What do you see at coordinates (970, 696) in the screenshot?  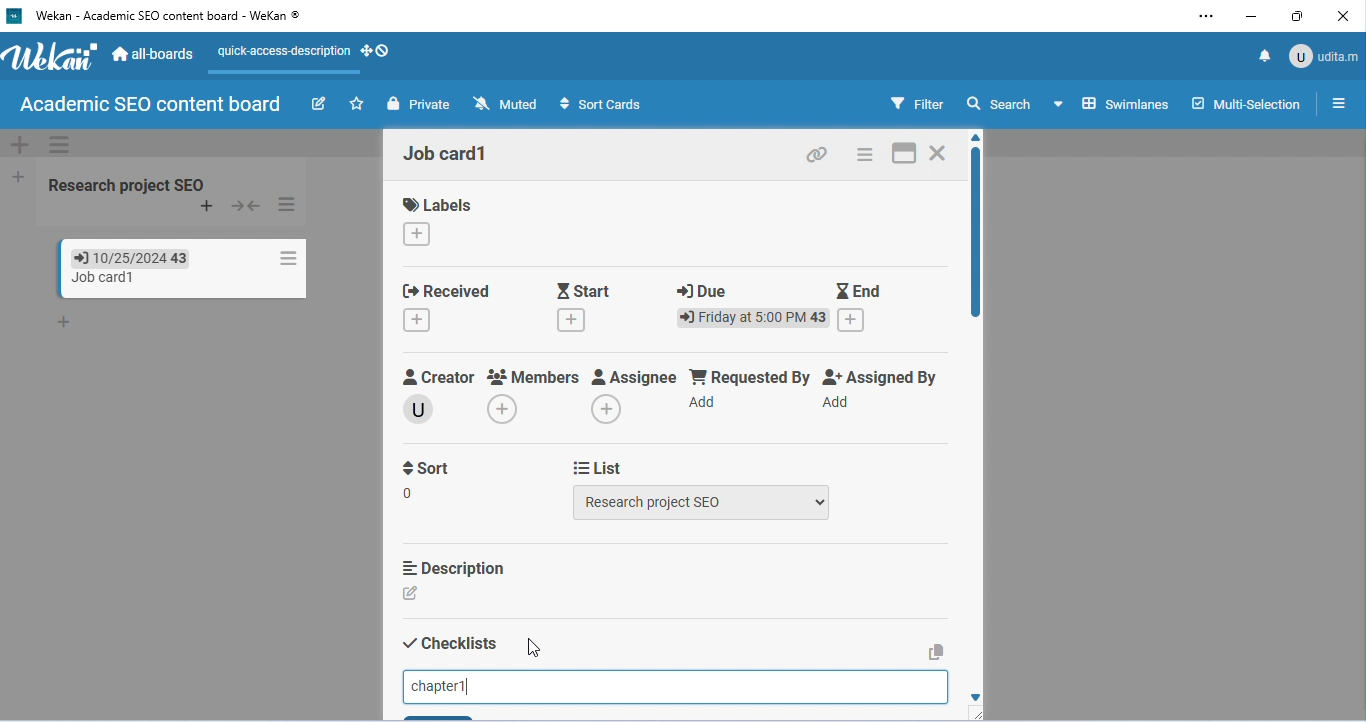 I see `down` at bounding box center [970, 696].